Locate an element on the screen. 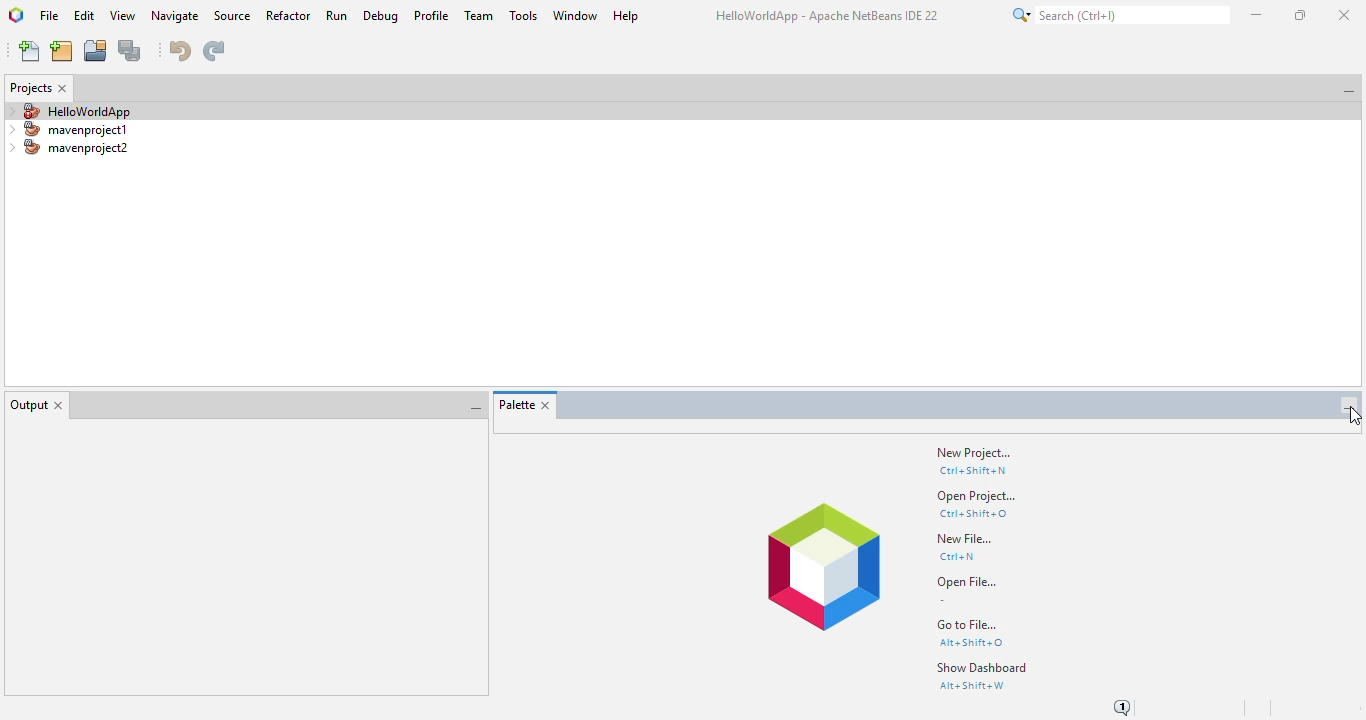 The width and height of the screenshot is (1366, 720). new file is located at coordinates (31, 51).